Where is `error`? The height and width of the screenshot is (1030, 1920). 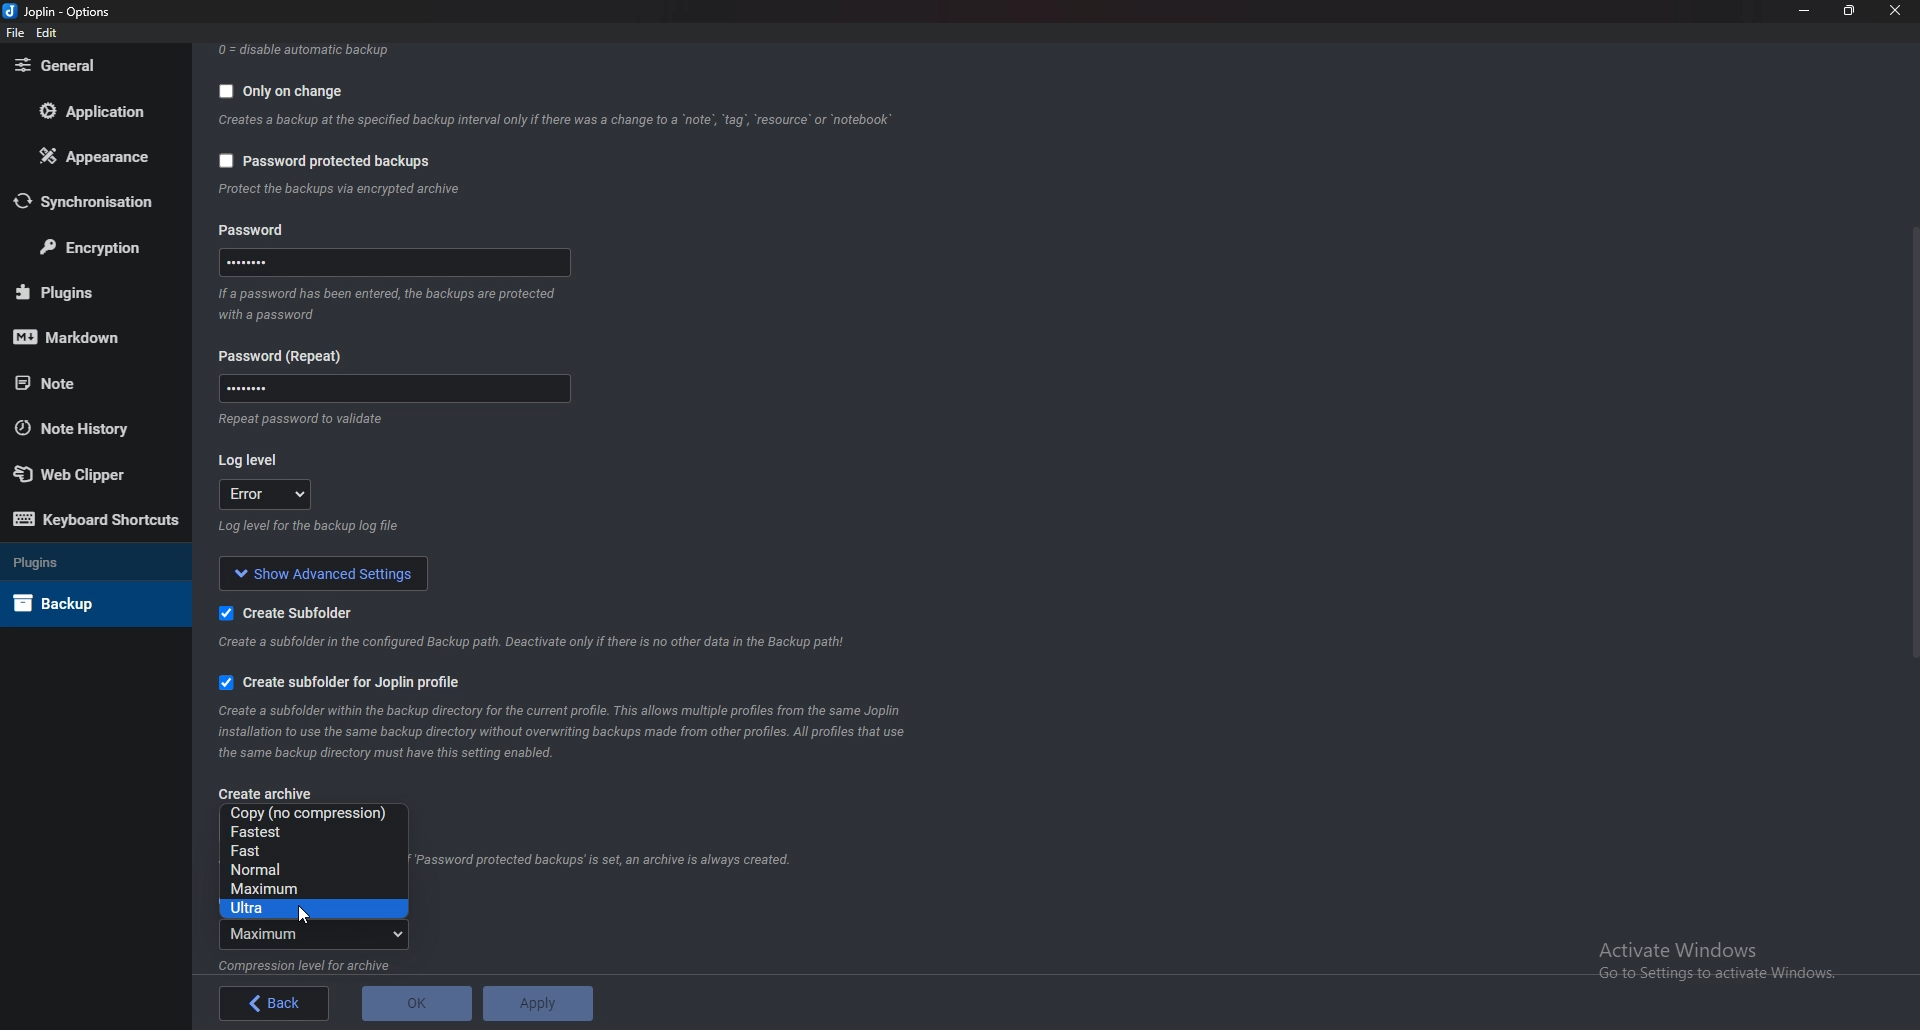
error is located at coordinates (263, 493).